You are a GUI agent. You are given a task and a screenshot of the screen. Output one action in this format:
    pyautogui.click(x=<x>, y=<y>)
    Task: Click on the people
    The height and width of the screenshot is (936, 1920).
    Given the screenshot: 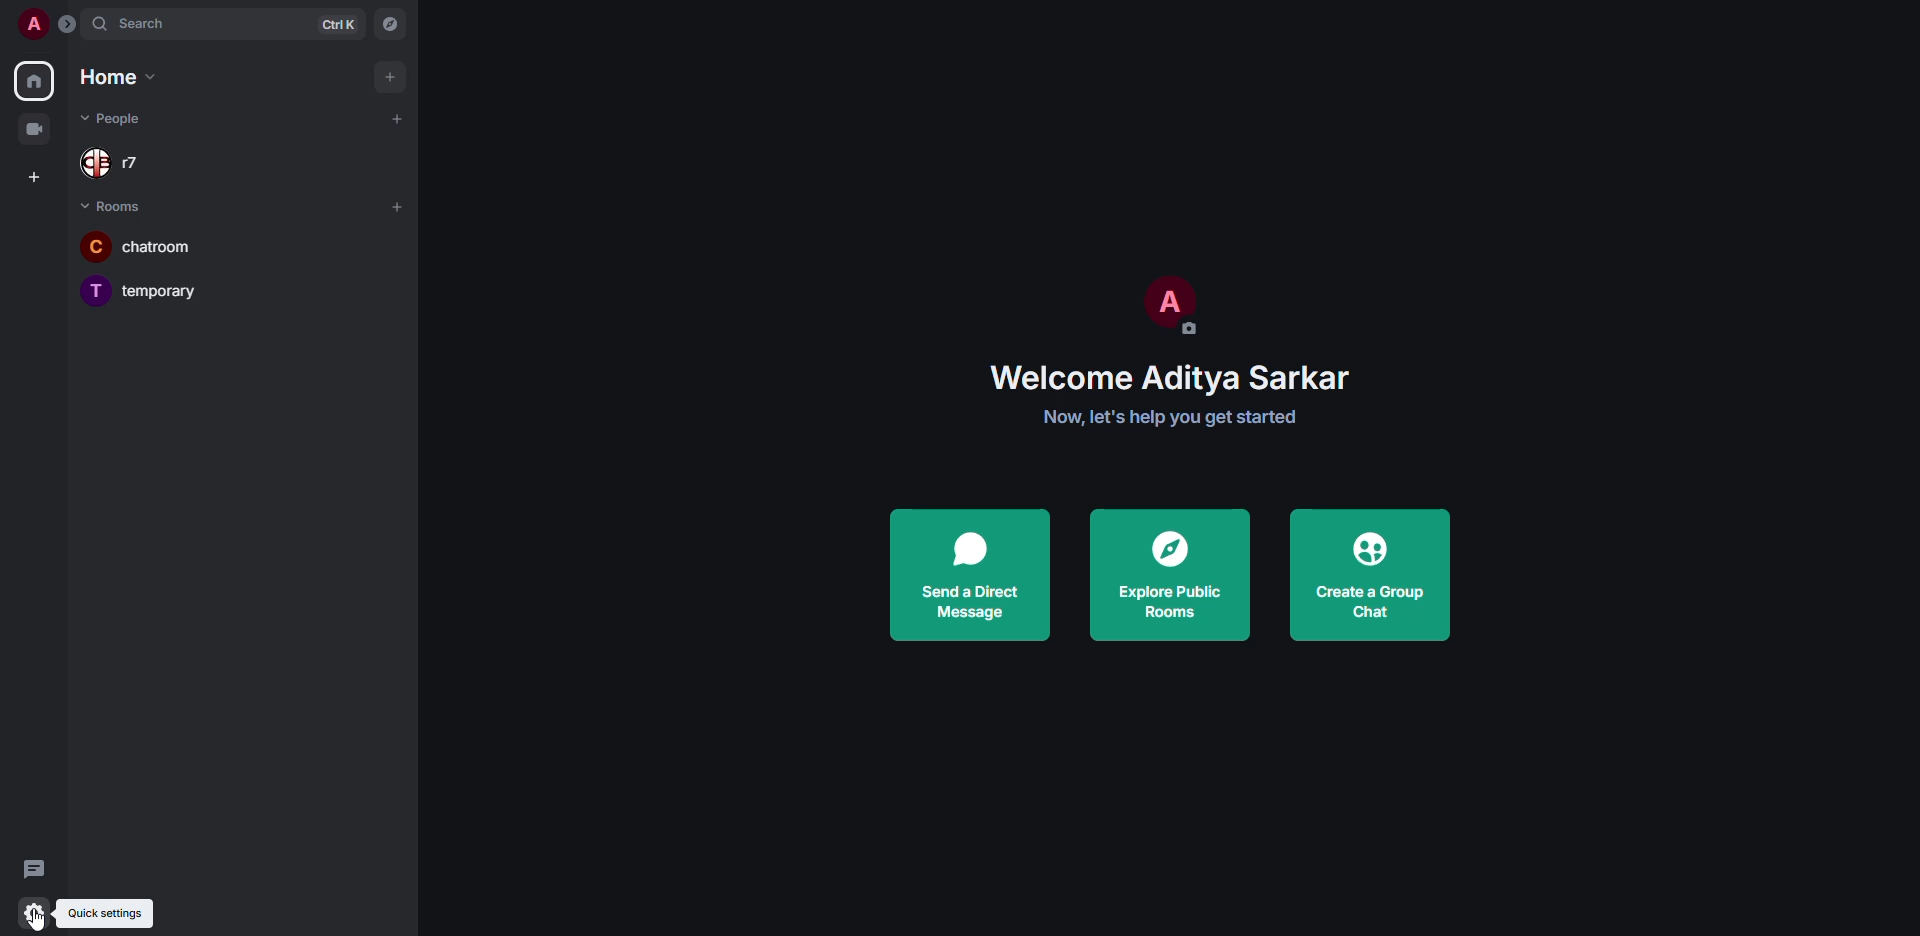 What is the action you would take?
    pyautogui.click(x=128, y=163)
    